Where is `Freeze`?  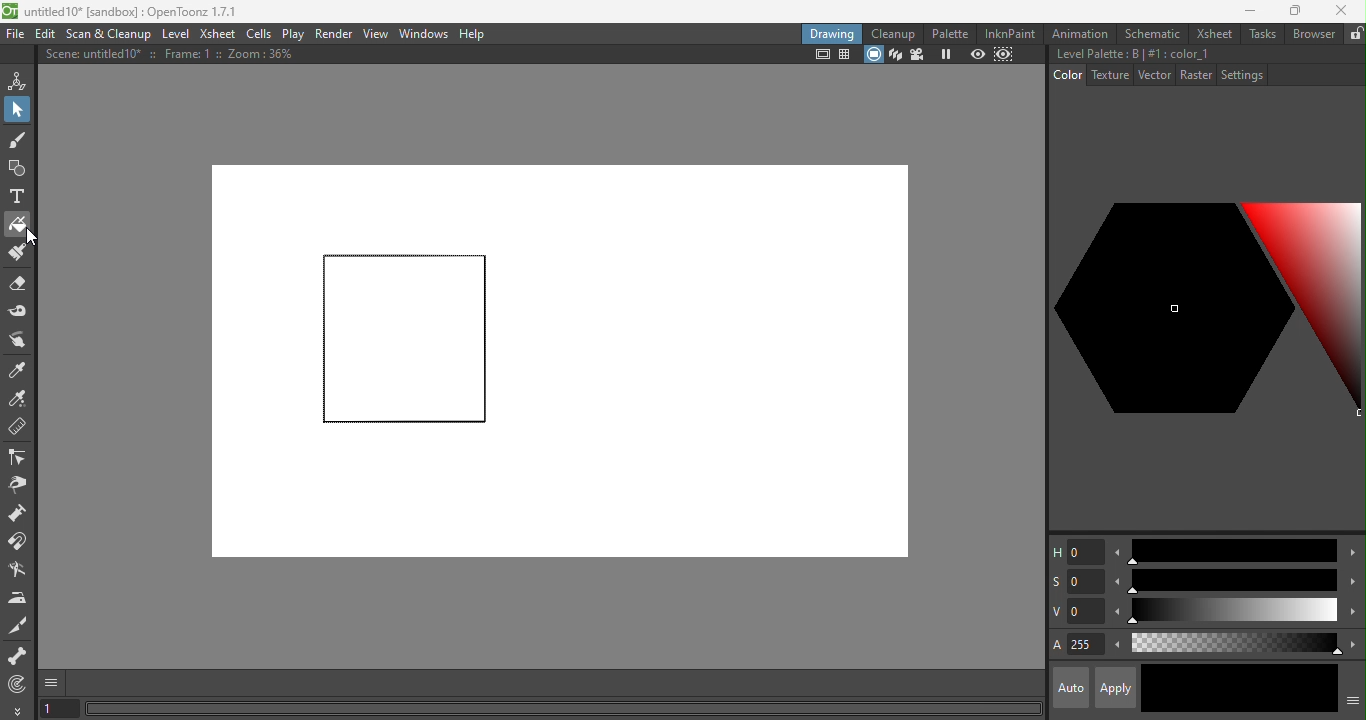
Freeze is located at coordinates (947, 56).